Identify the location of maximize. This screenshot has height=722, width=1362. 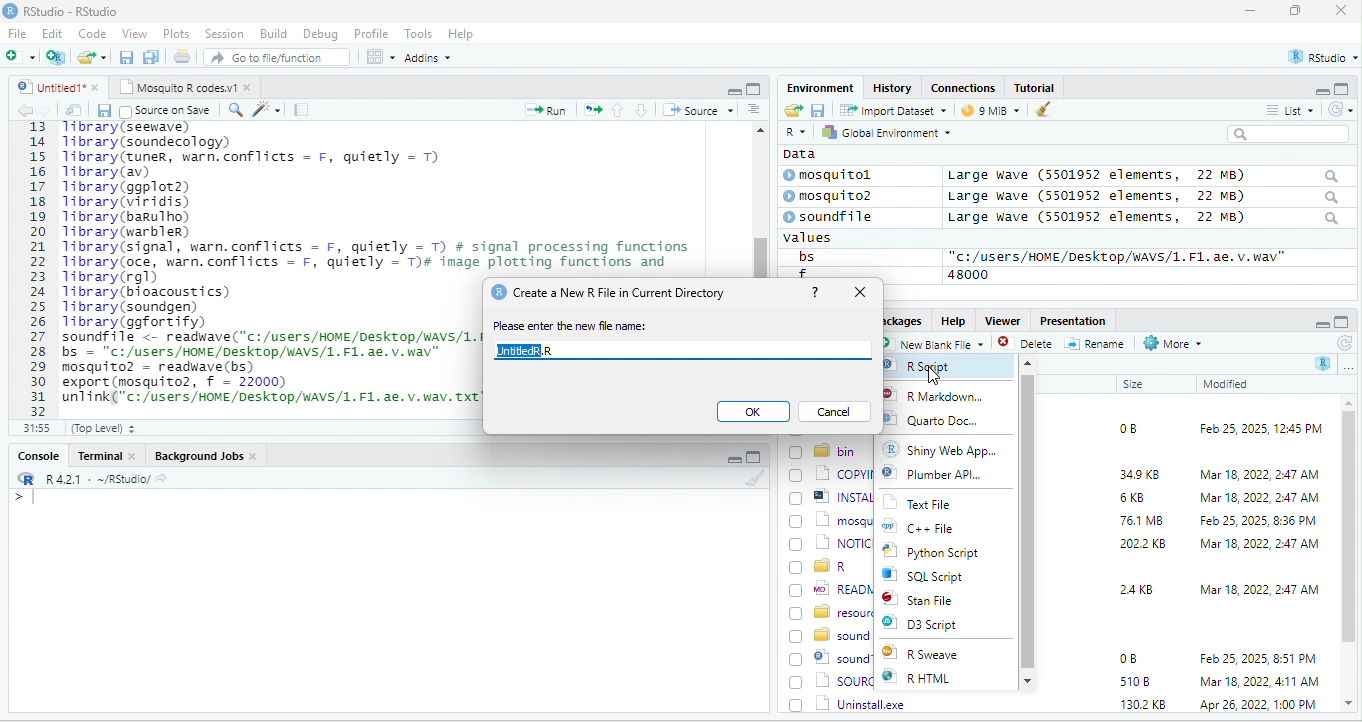
(753, 457).